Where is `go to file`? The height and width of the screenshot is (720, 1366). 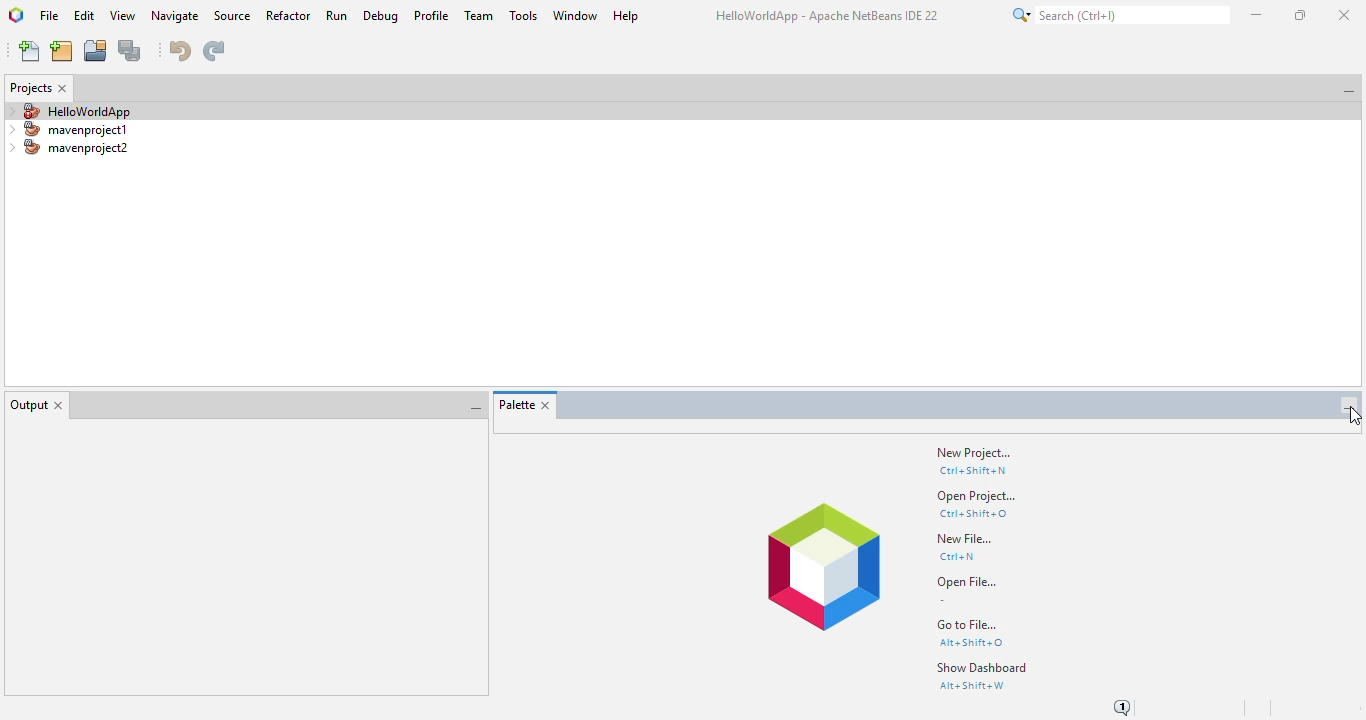
go to file is located at coordinates (968, 625).